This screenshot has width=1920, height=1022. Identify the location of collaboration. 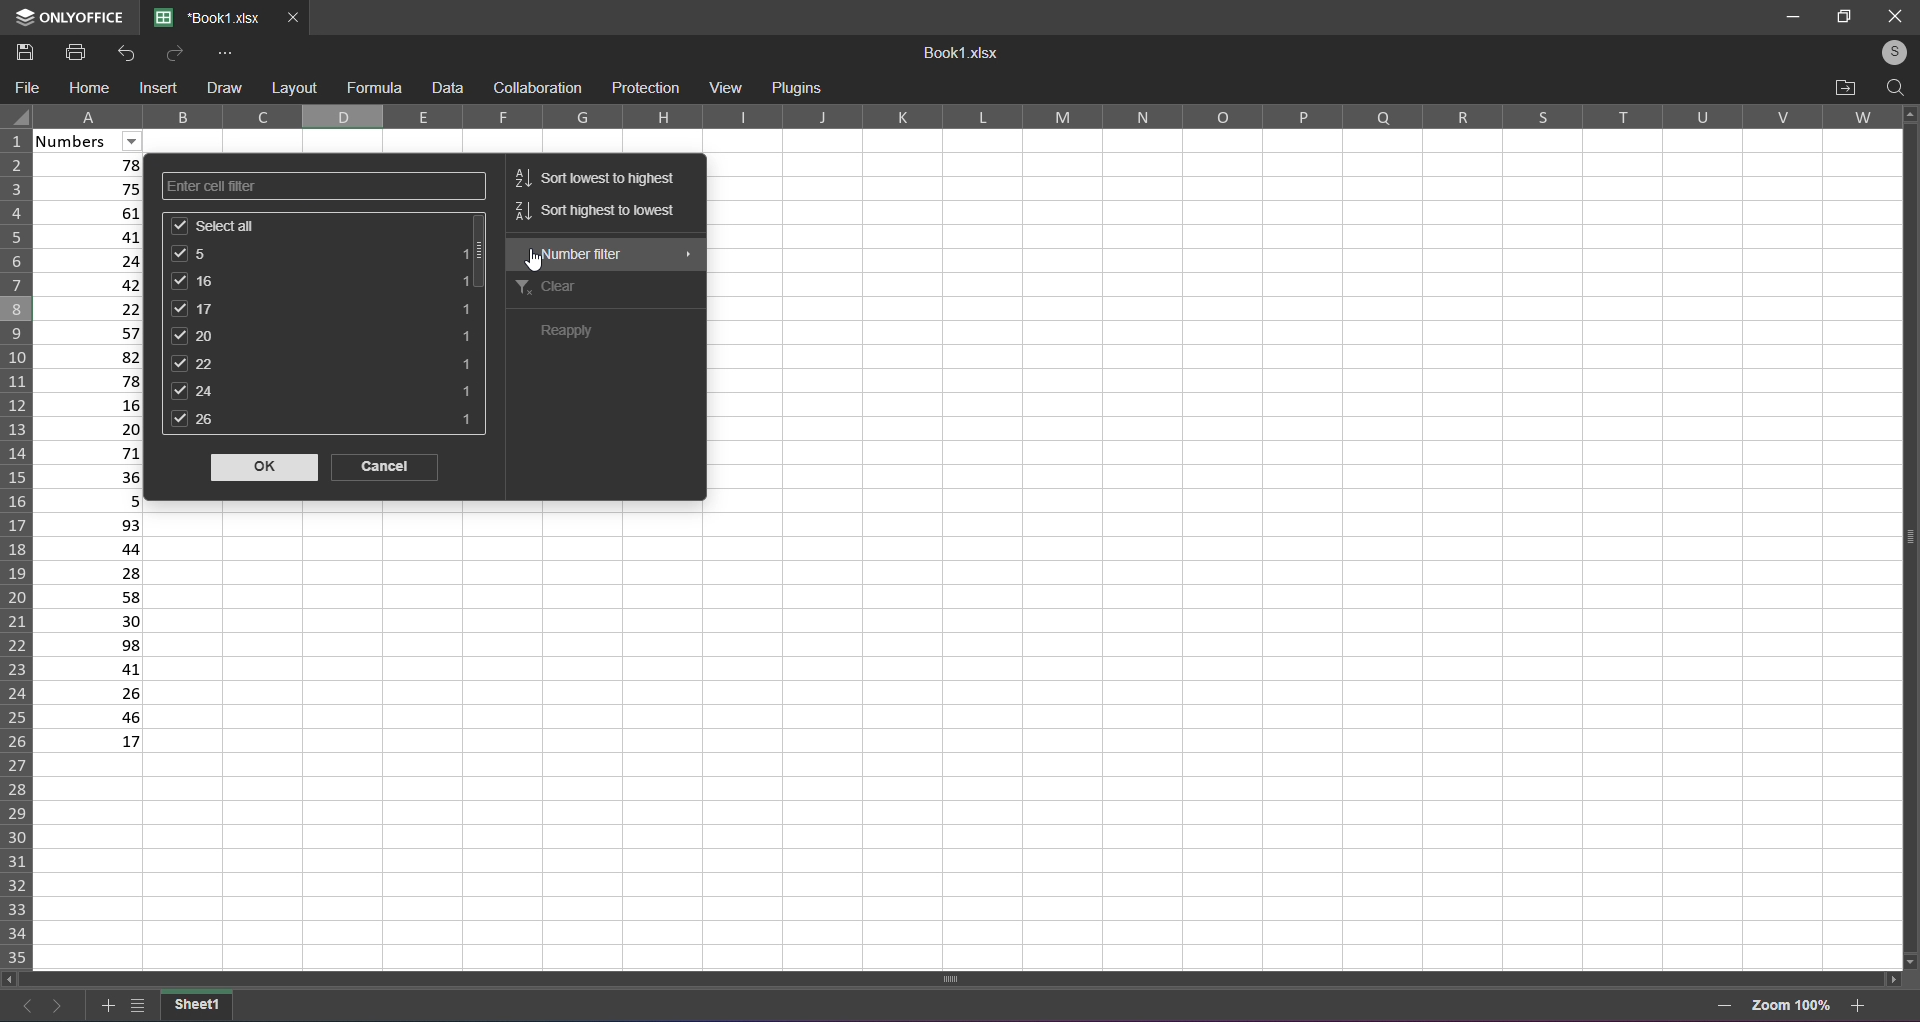
(535, 88).